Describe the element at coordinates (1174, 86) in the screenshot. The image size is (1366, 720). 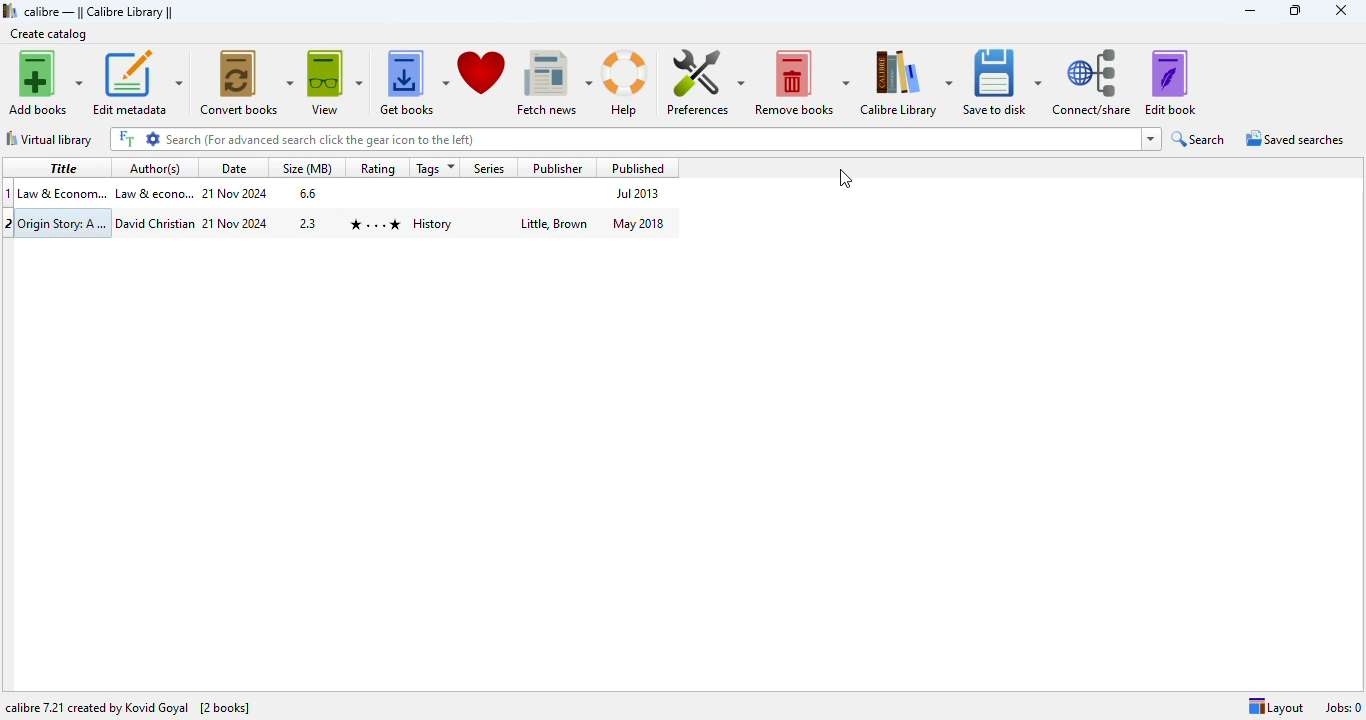
I see `edit book` at that location.